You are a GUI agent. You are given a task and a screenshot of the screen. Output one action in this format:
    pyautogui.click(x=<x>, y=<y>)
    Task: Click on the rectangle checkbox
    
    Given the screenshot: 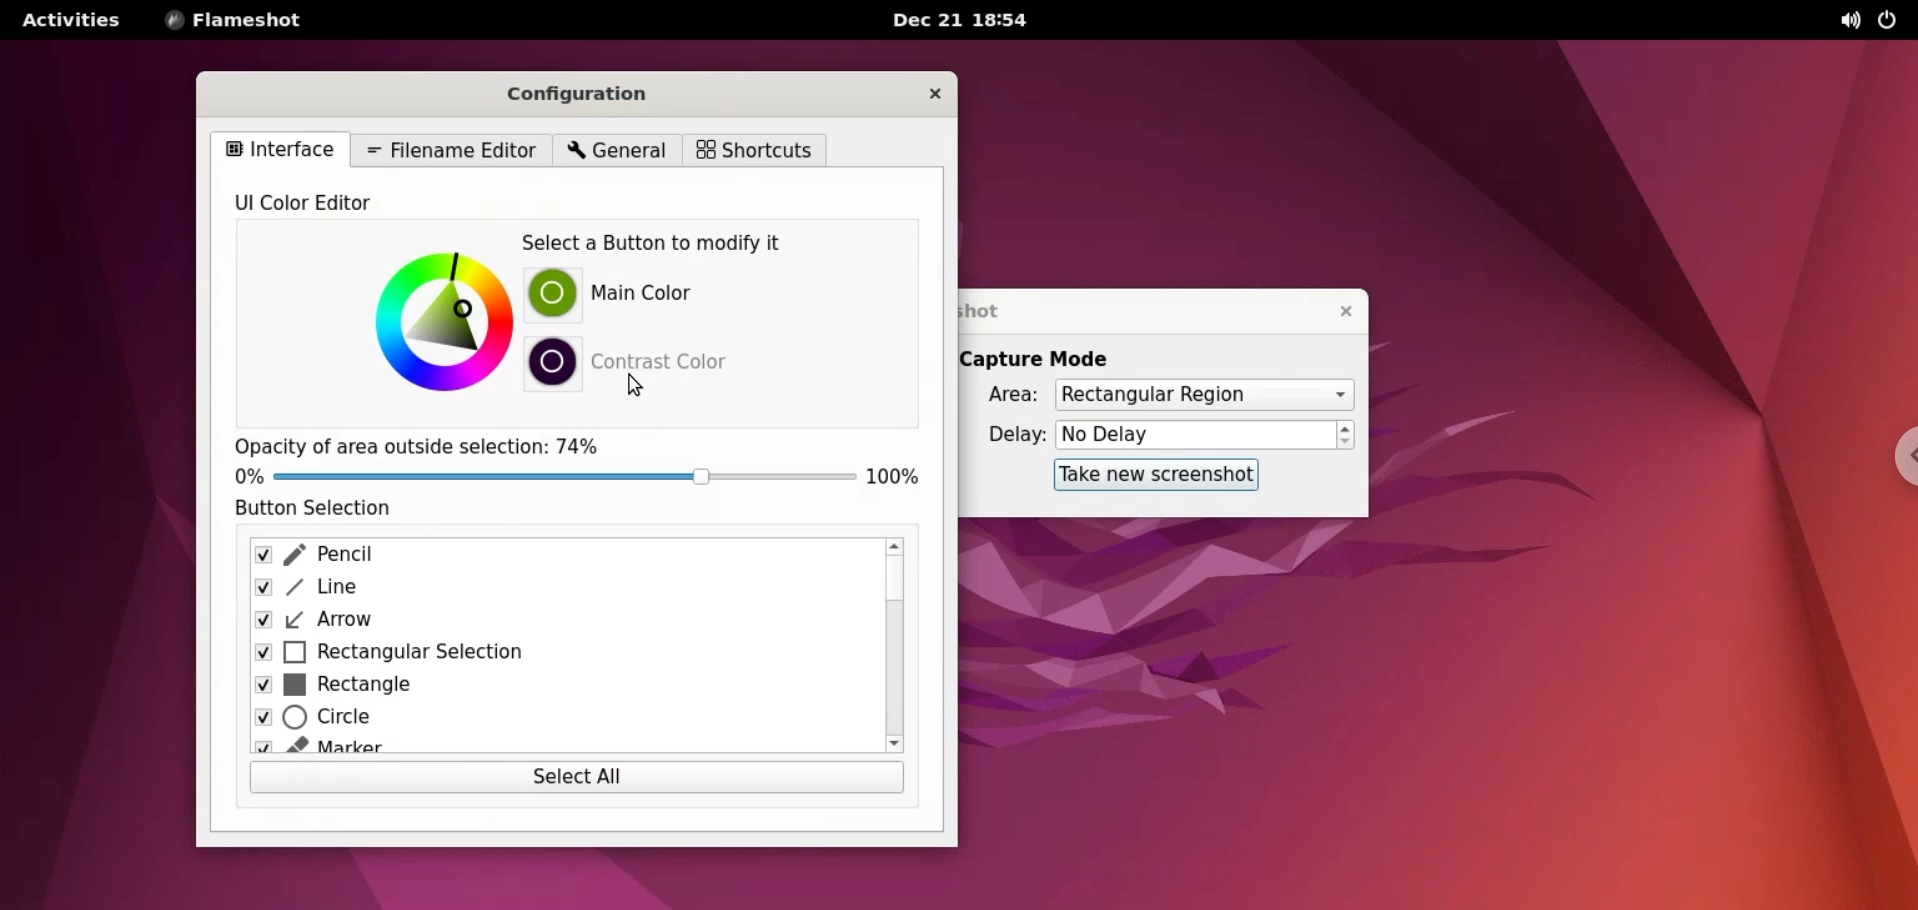 What is the action you would take?
    pyautogui.click(x=550, y=689)
    